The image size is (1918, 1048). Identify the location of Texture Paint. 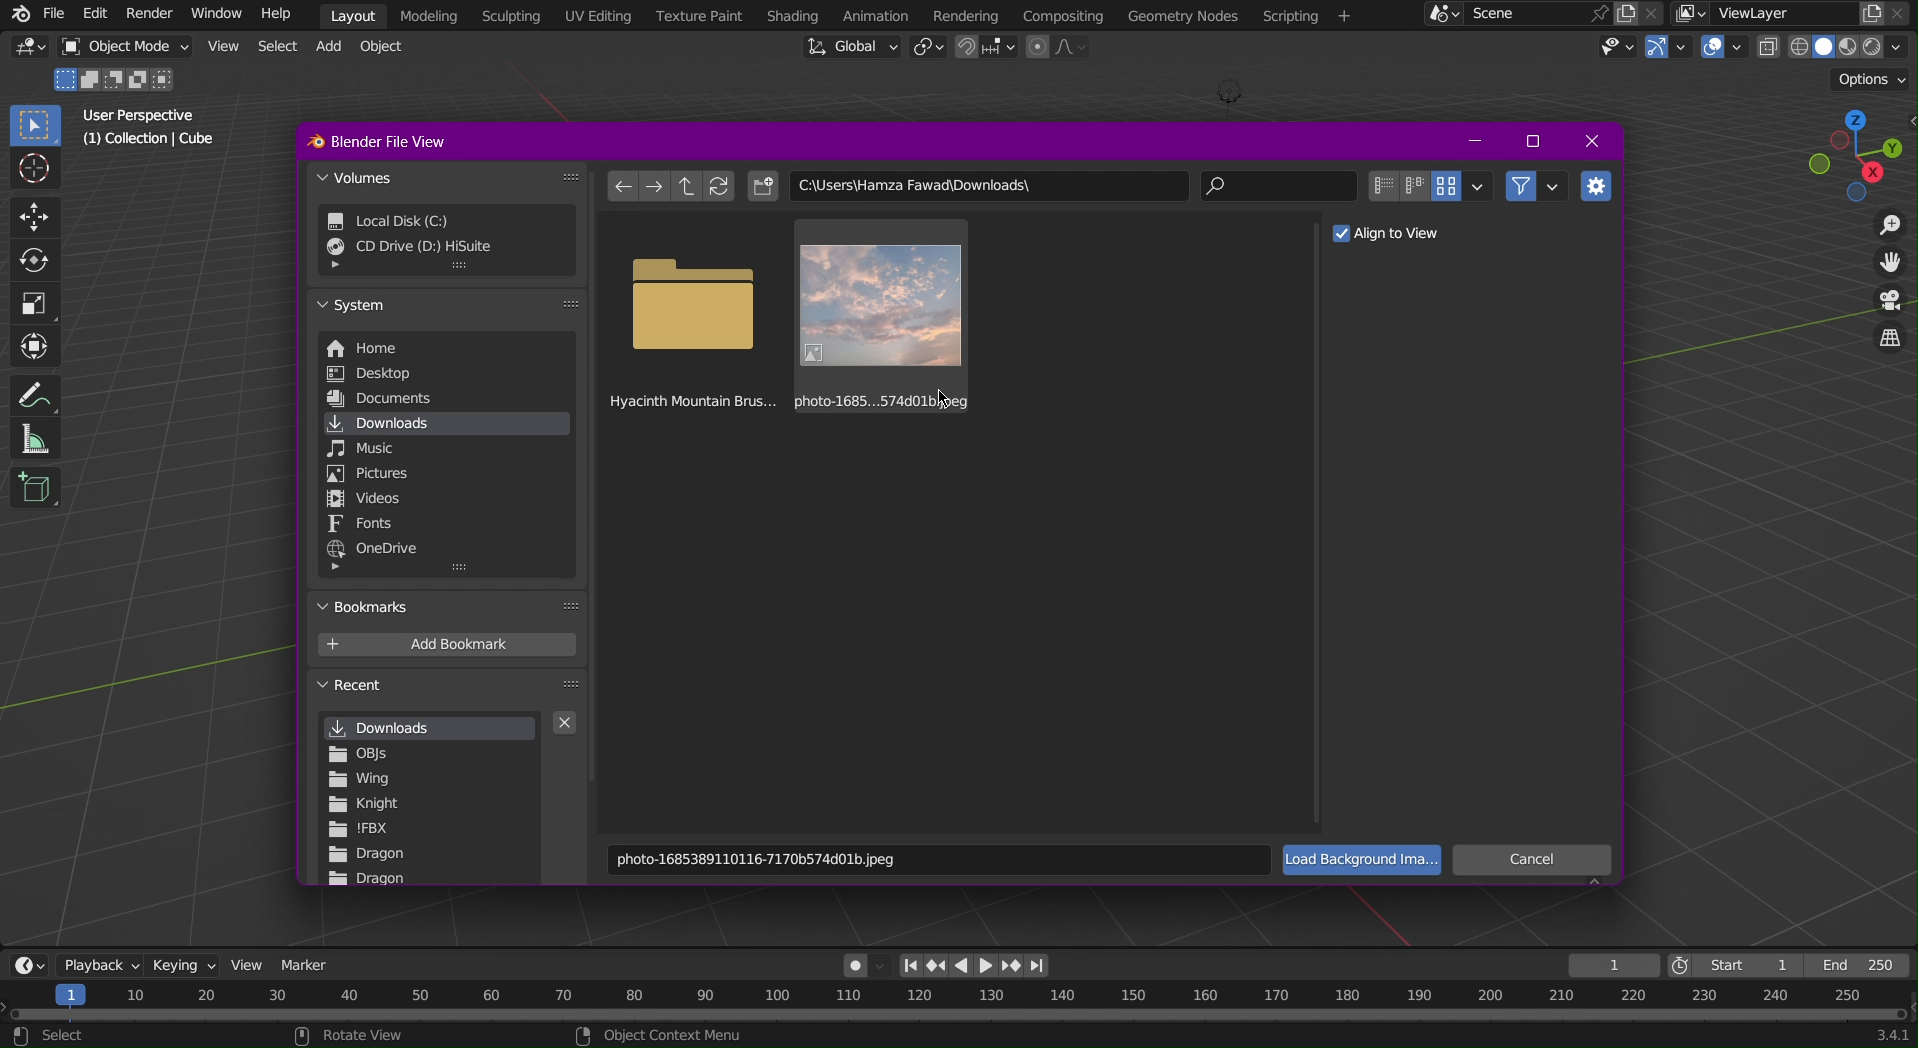
(697, 16).